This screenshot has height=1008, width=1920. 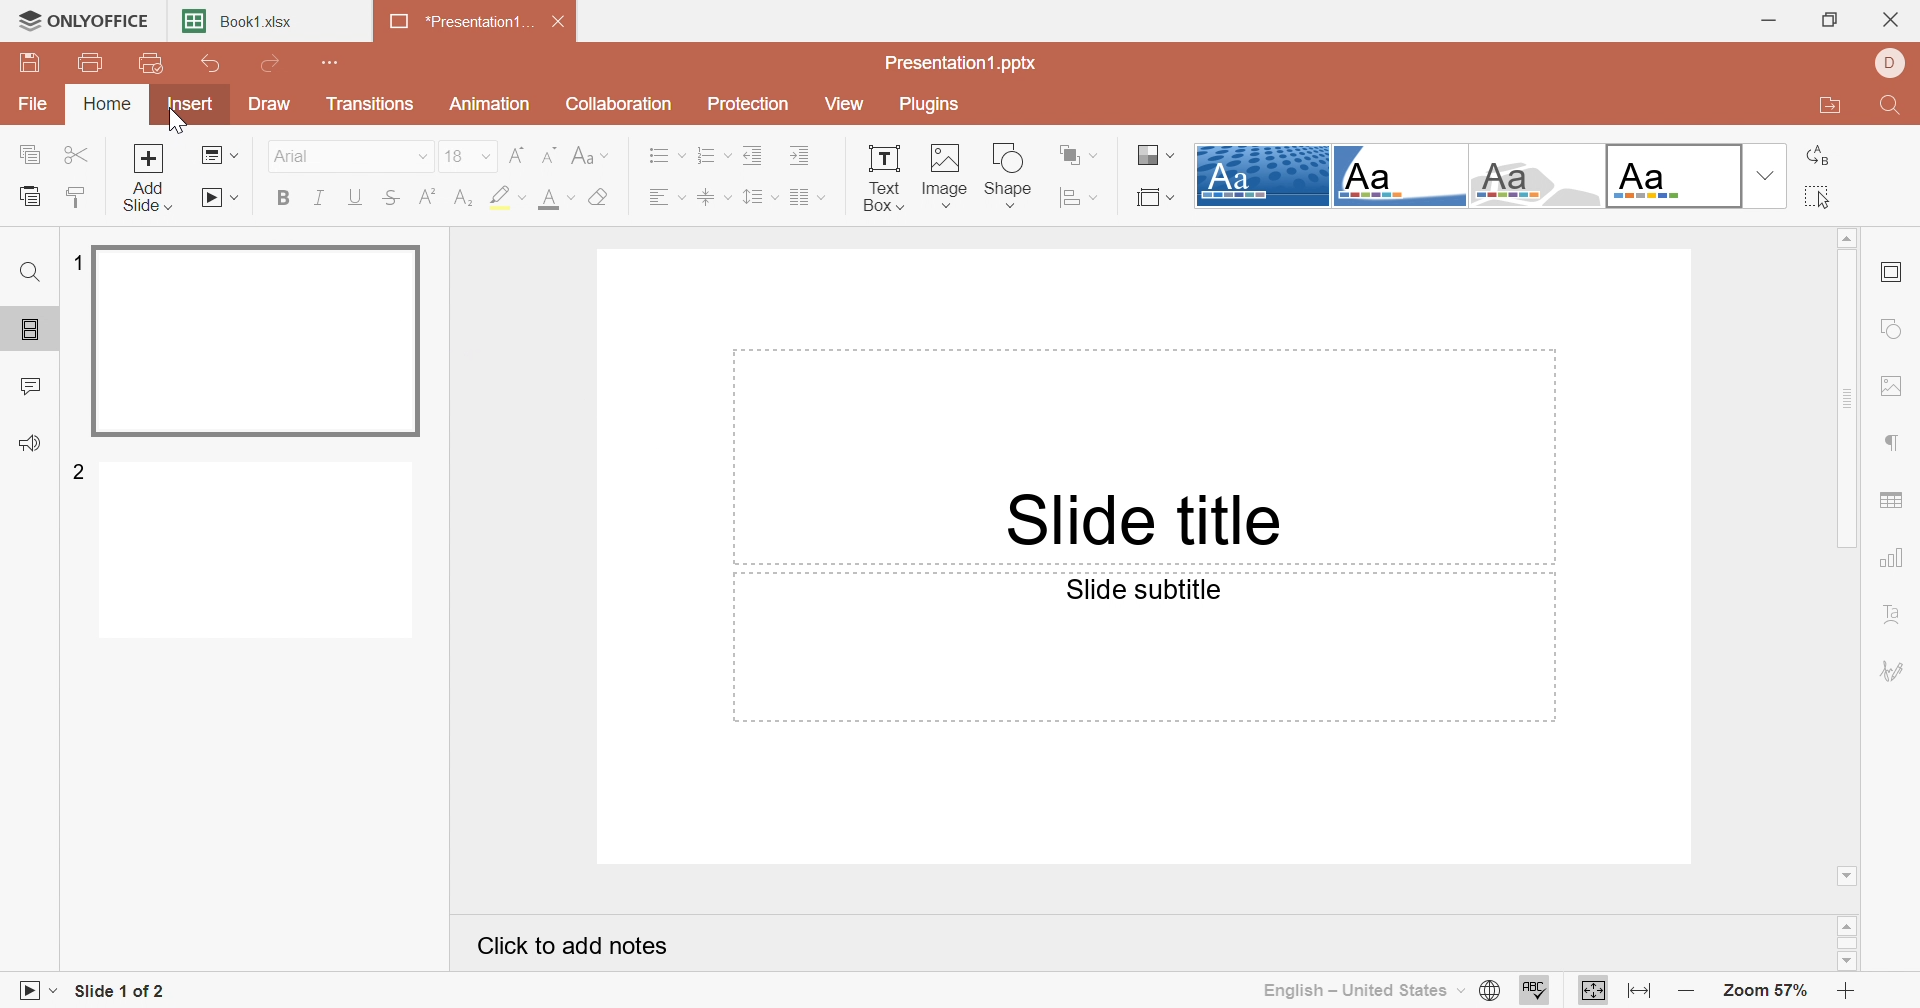 I want to click on Official, so click(x=1675, y=176).